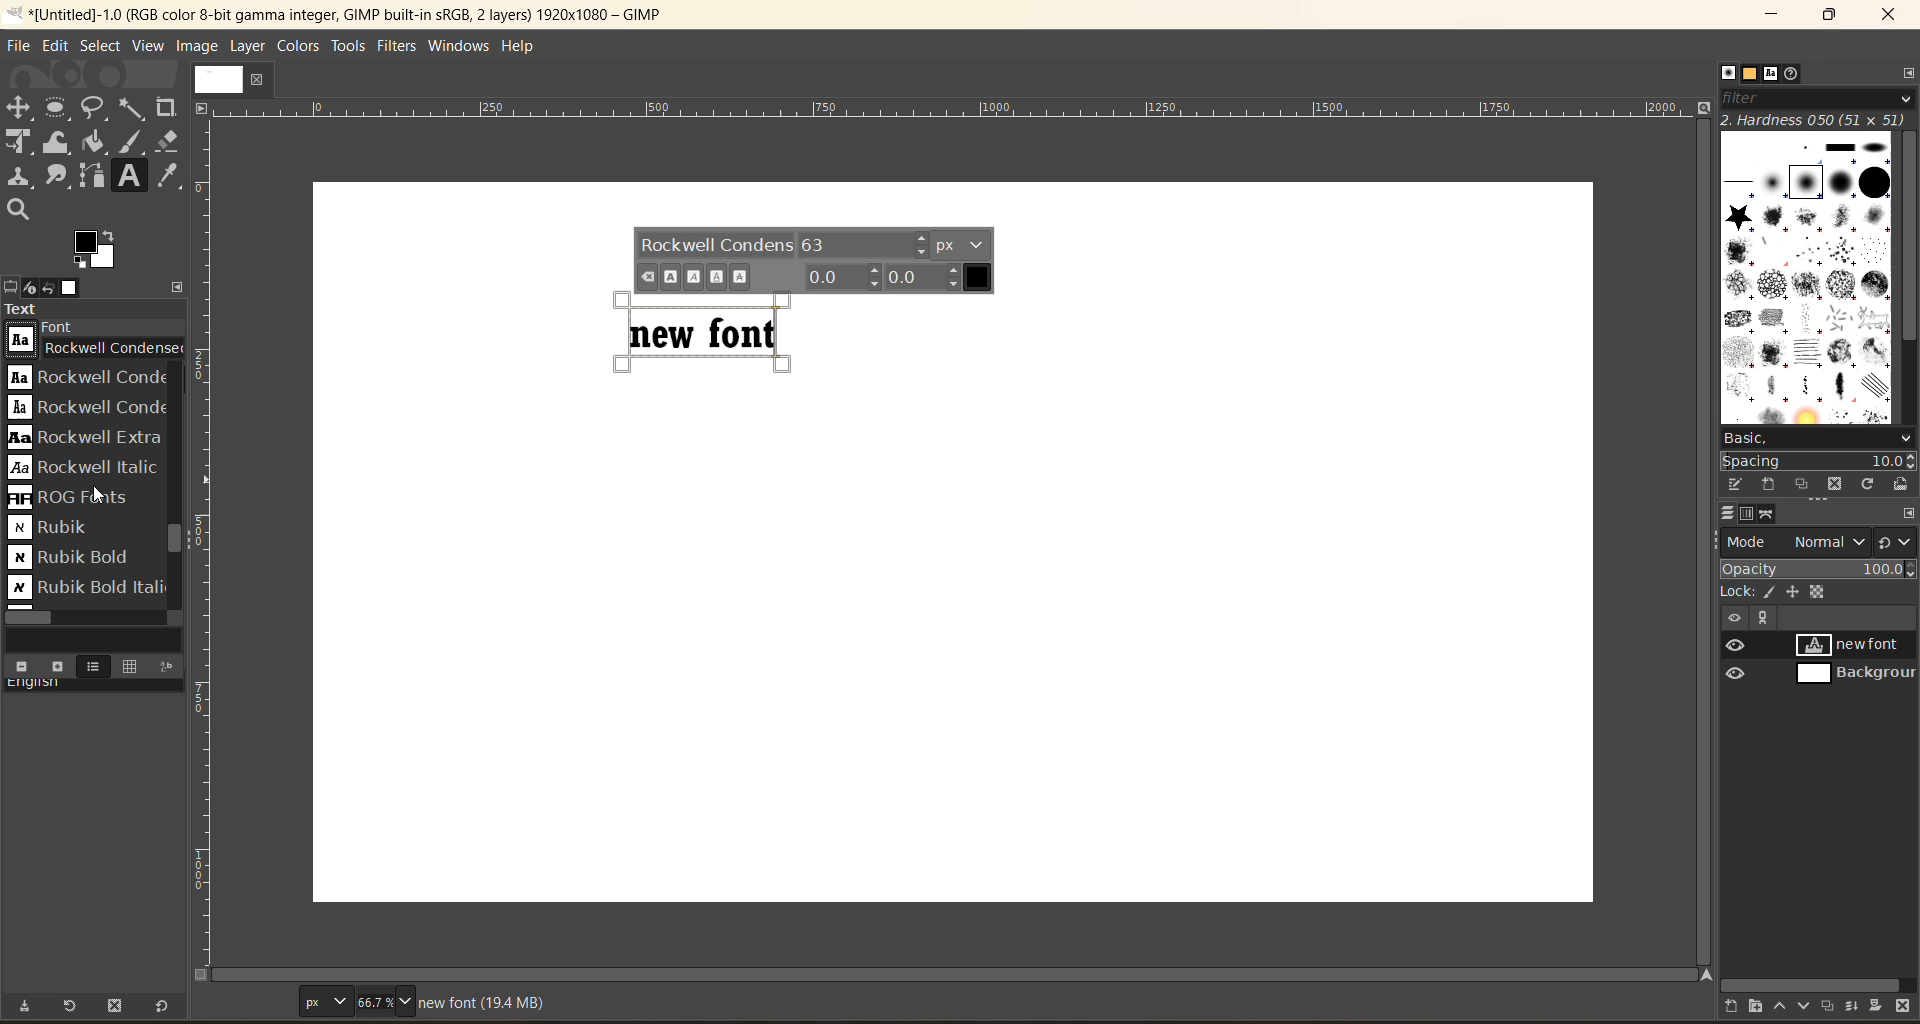 The image size is (1920, 1024). I want to click on vertical scroll bar, so click(1907, 239).